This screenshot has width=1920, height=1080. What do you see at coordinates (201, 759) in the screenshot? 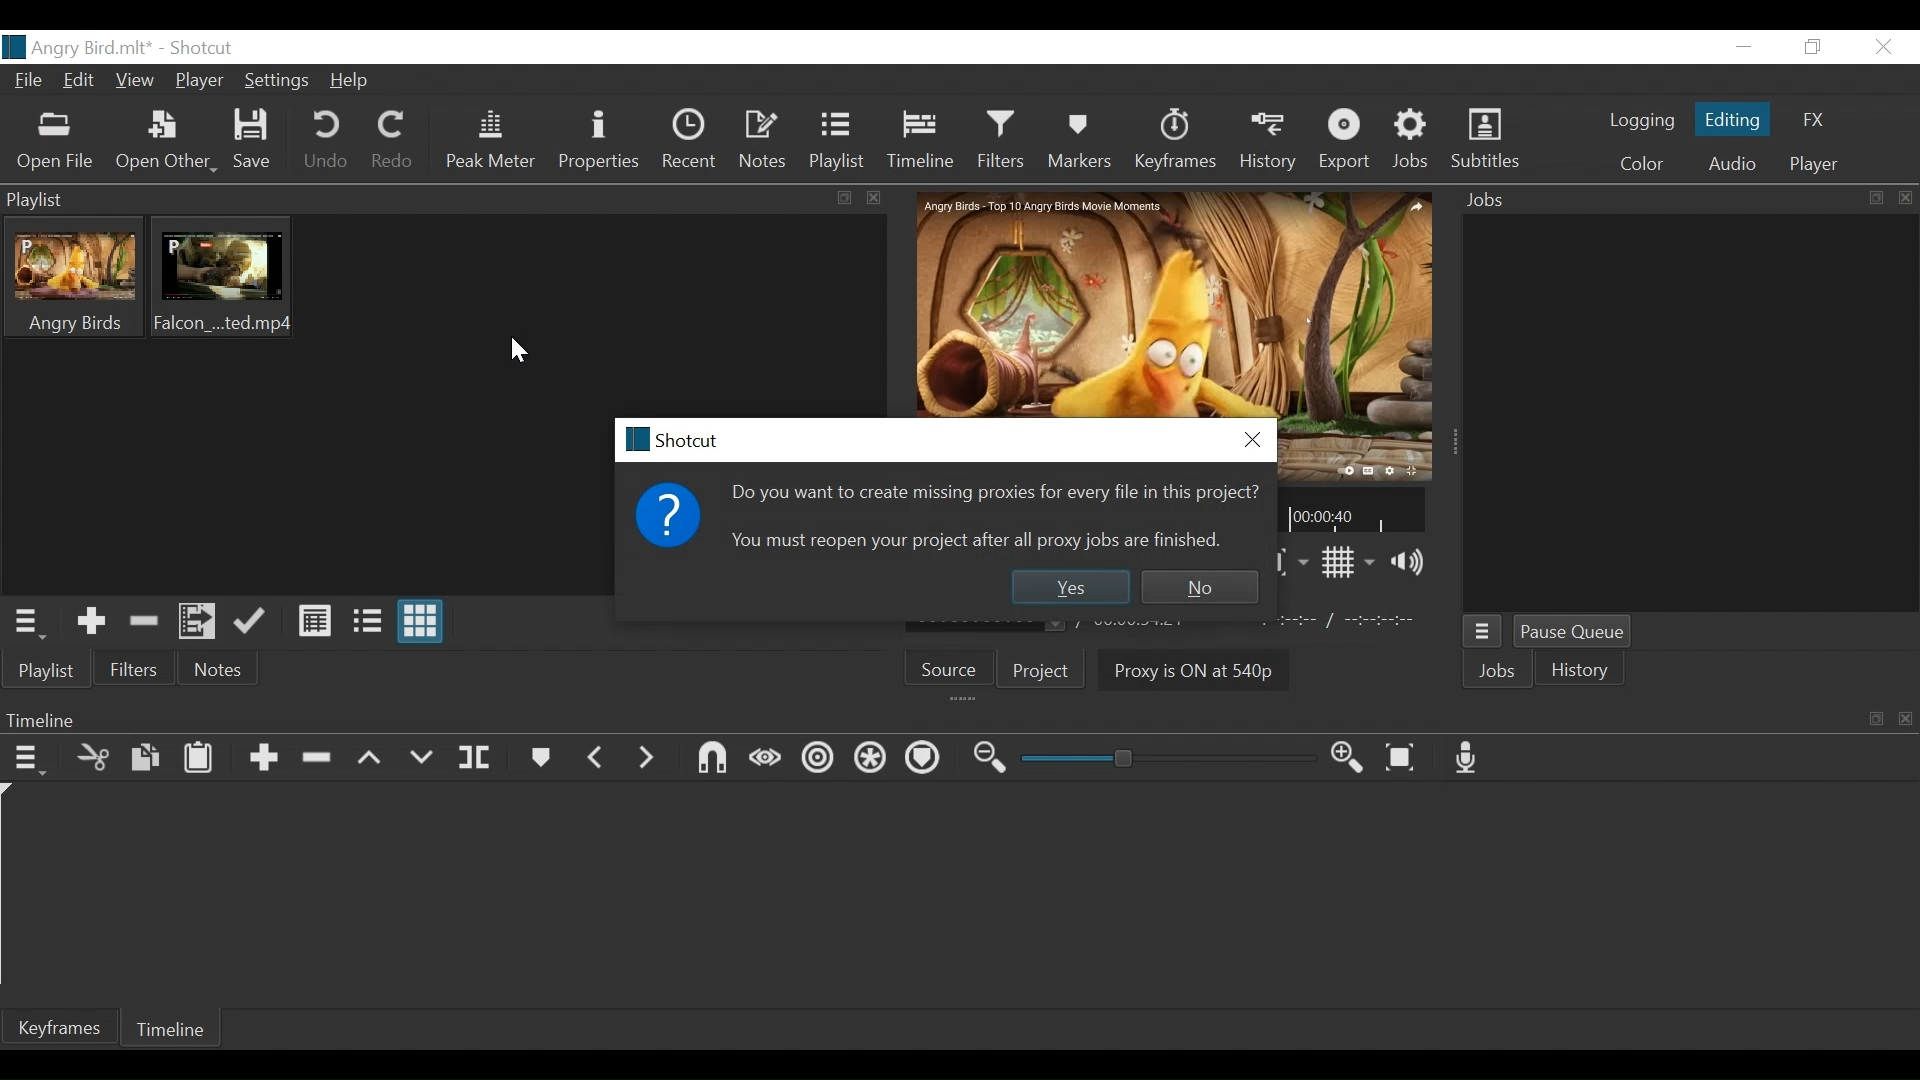
I see `Paste` at bounding box center [201, 759].